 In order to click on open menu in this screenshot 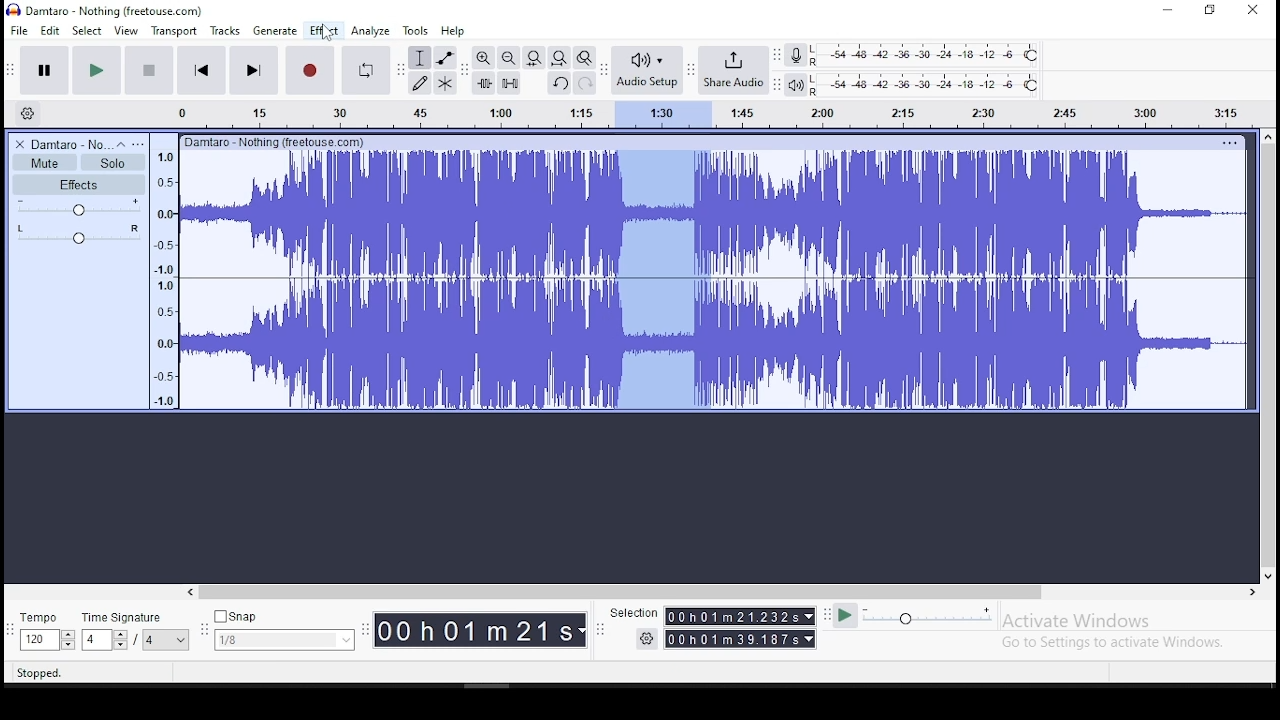, I will do `click(138, 144)`.